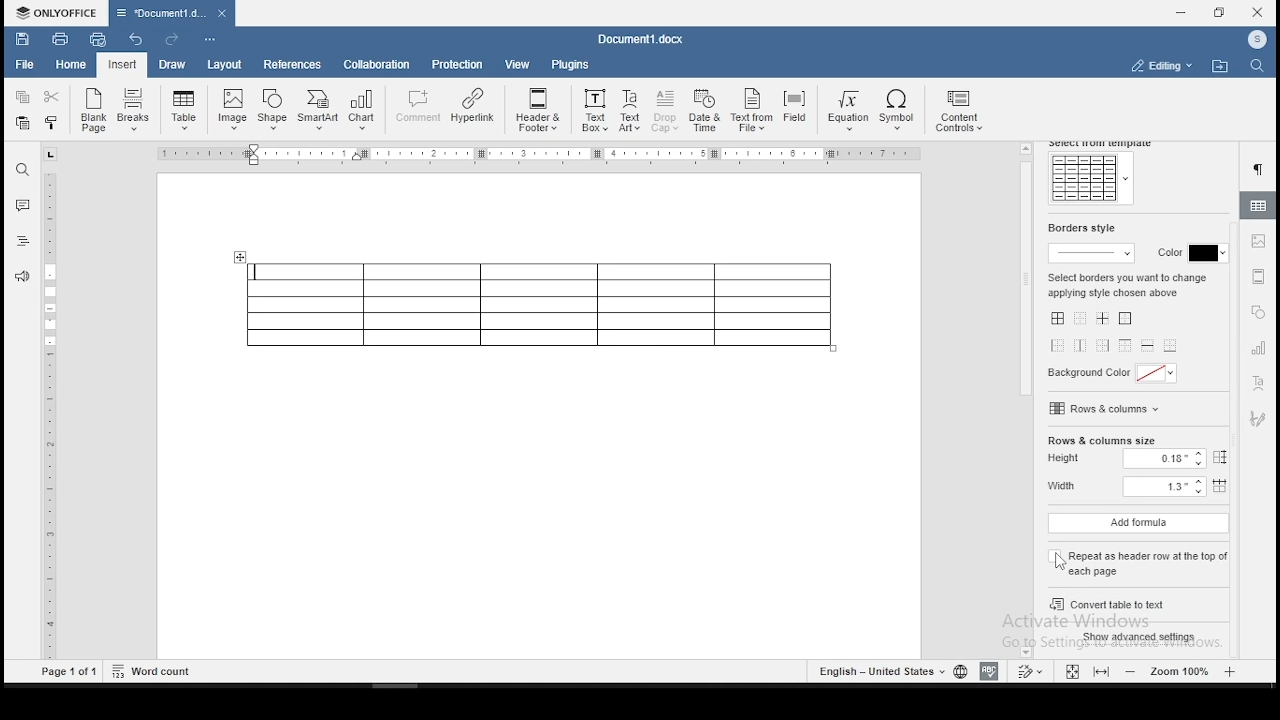  I want to click on Text Box, so click(593, 111).